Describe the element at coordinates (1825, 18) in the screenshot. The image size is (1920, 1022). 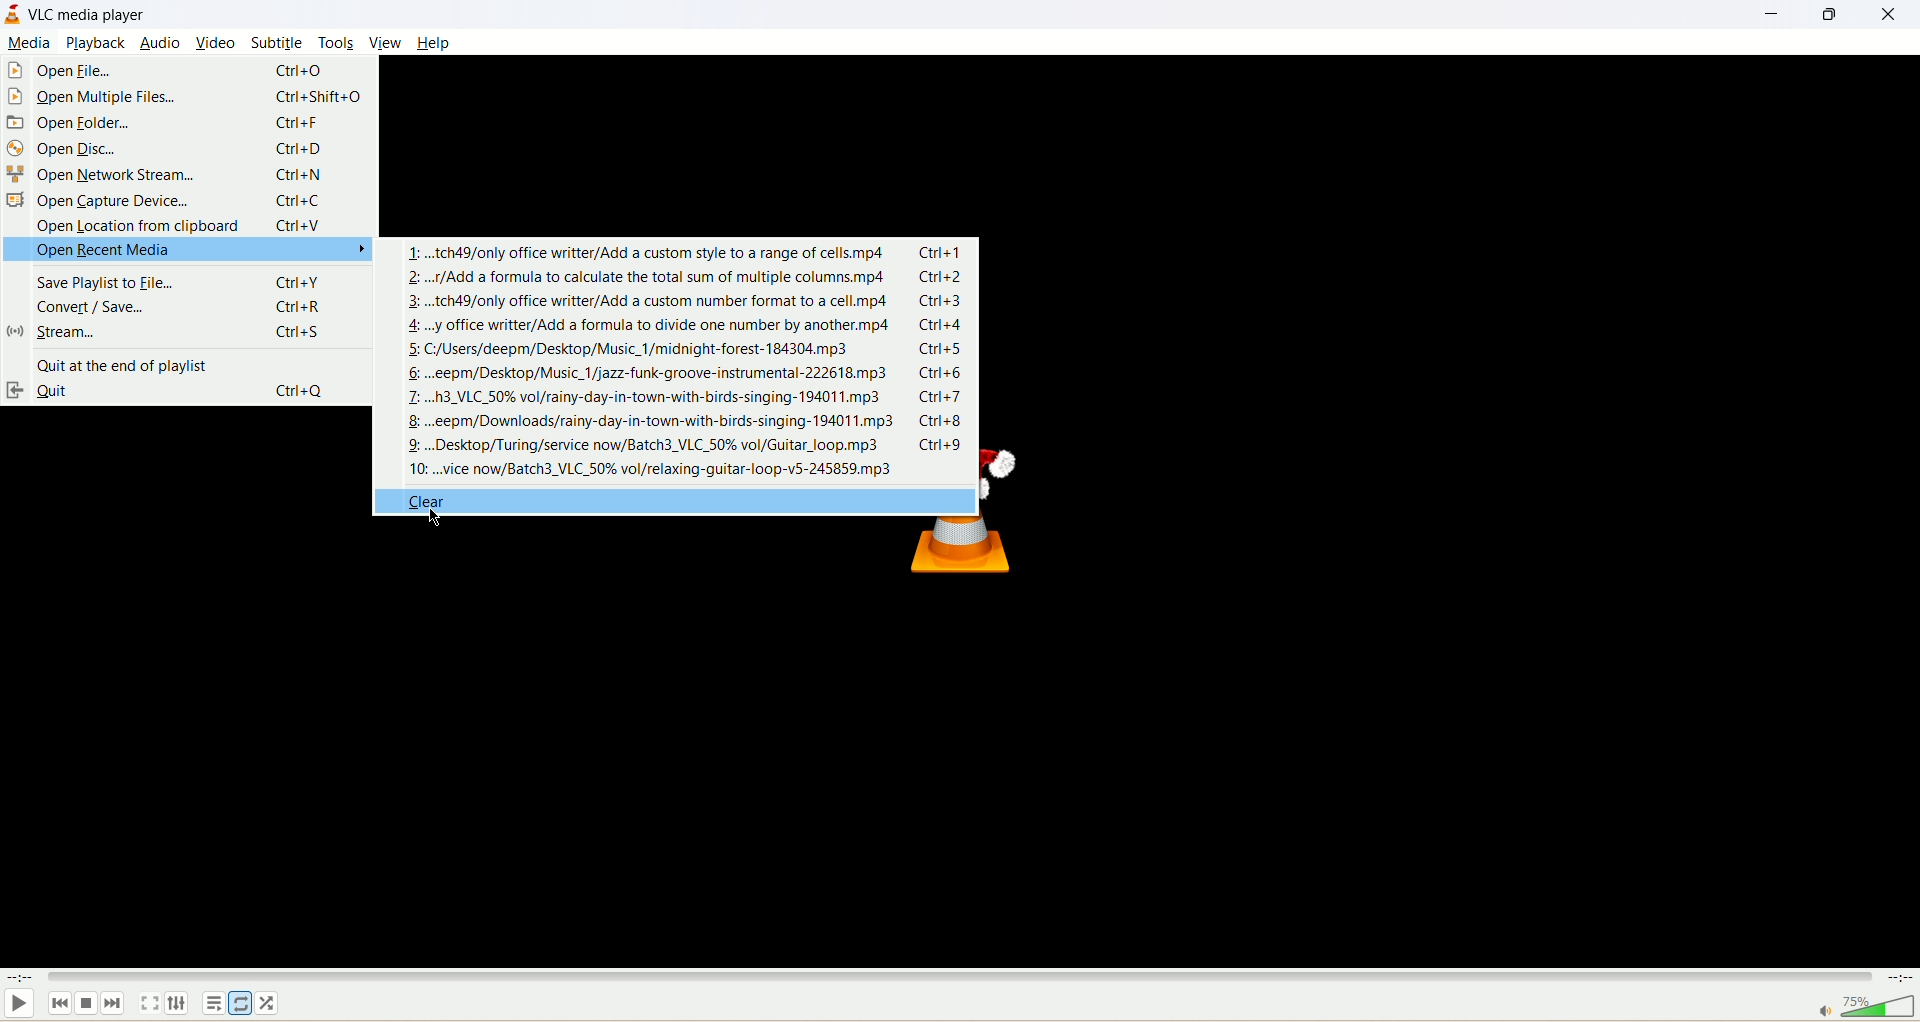
I see `maximize` at that location.